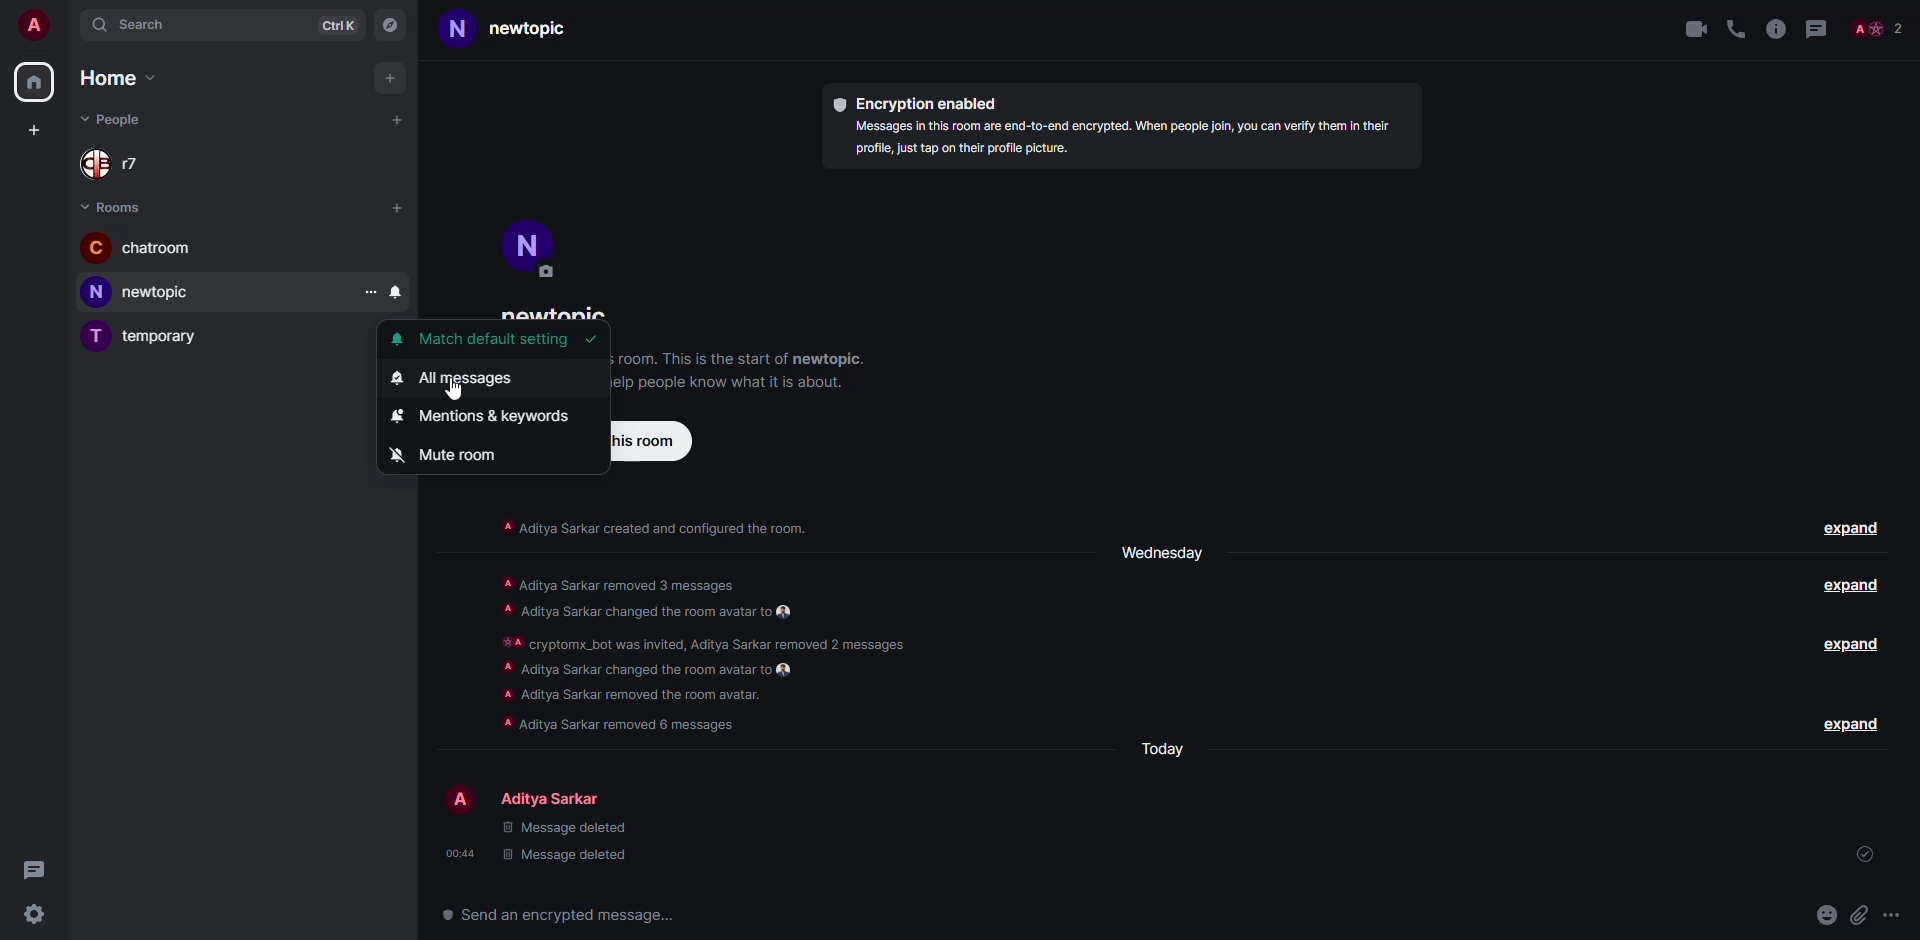  What do you see at coordinates (1776, 28) in the screenshot?
I see `info` at bounding box center [1776, 28].